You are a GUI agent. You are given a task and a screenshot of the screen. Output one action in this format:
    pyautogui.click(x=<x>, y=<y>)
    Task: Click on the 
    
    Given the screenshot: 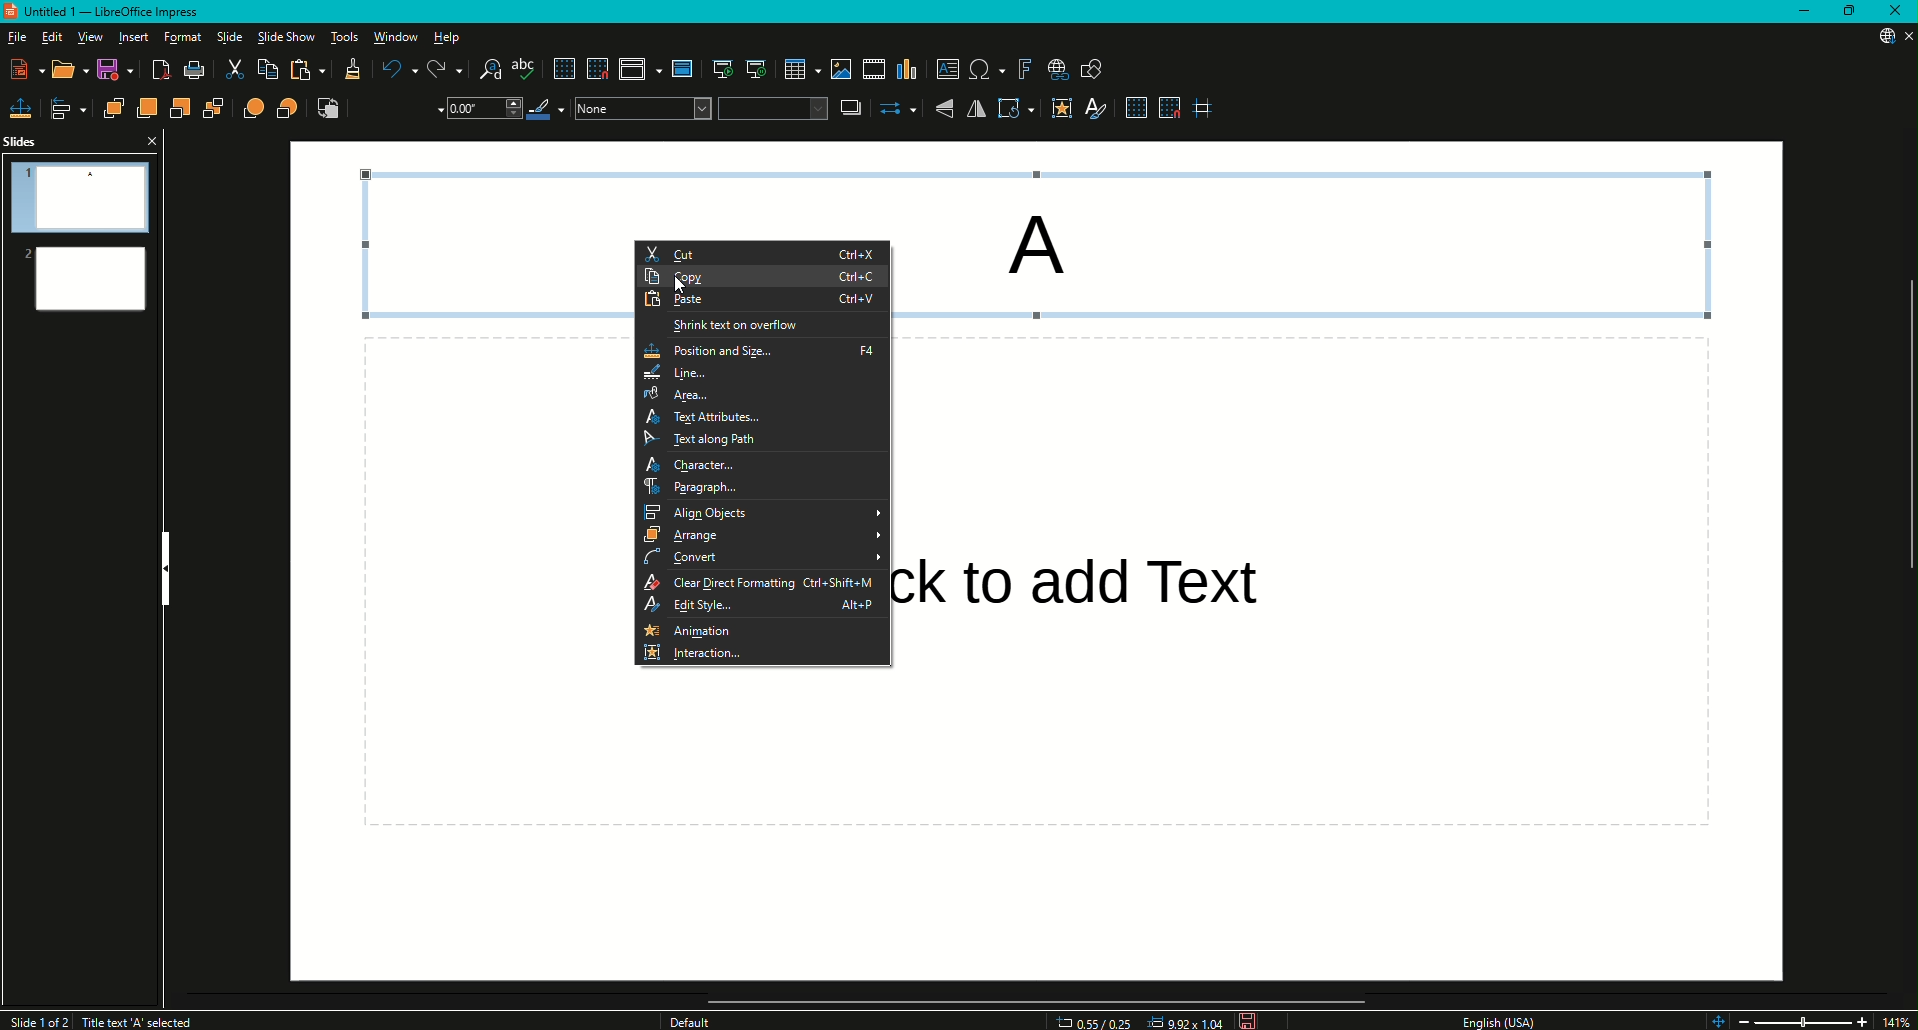 What is the action you would take?
    pyautogui.click(x=1089, y=574)
    